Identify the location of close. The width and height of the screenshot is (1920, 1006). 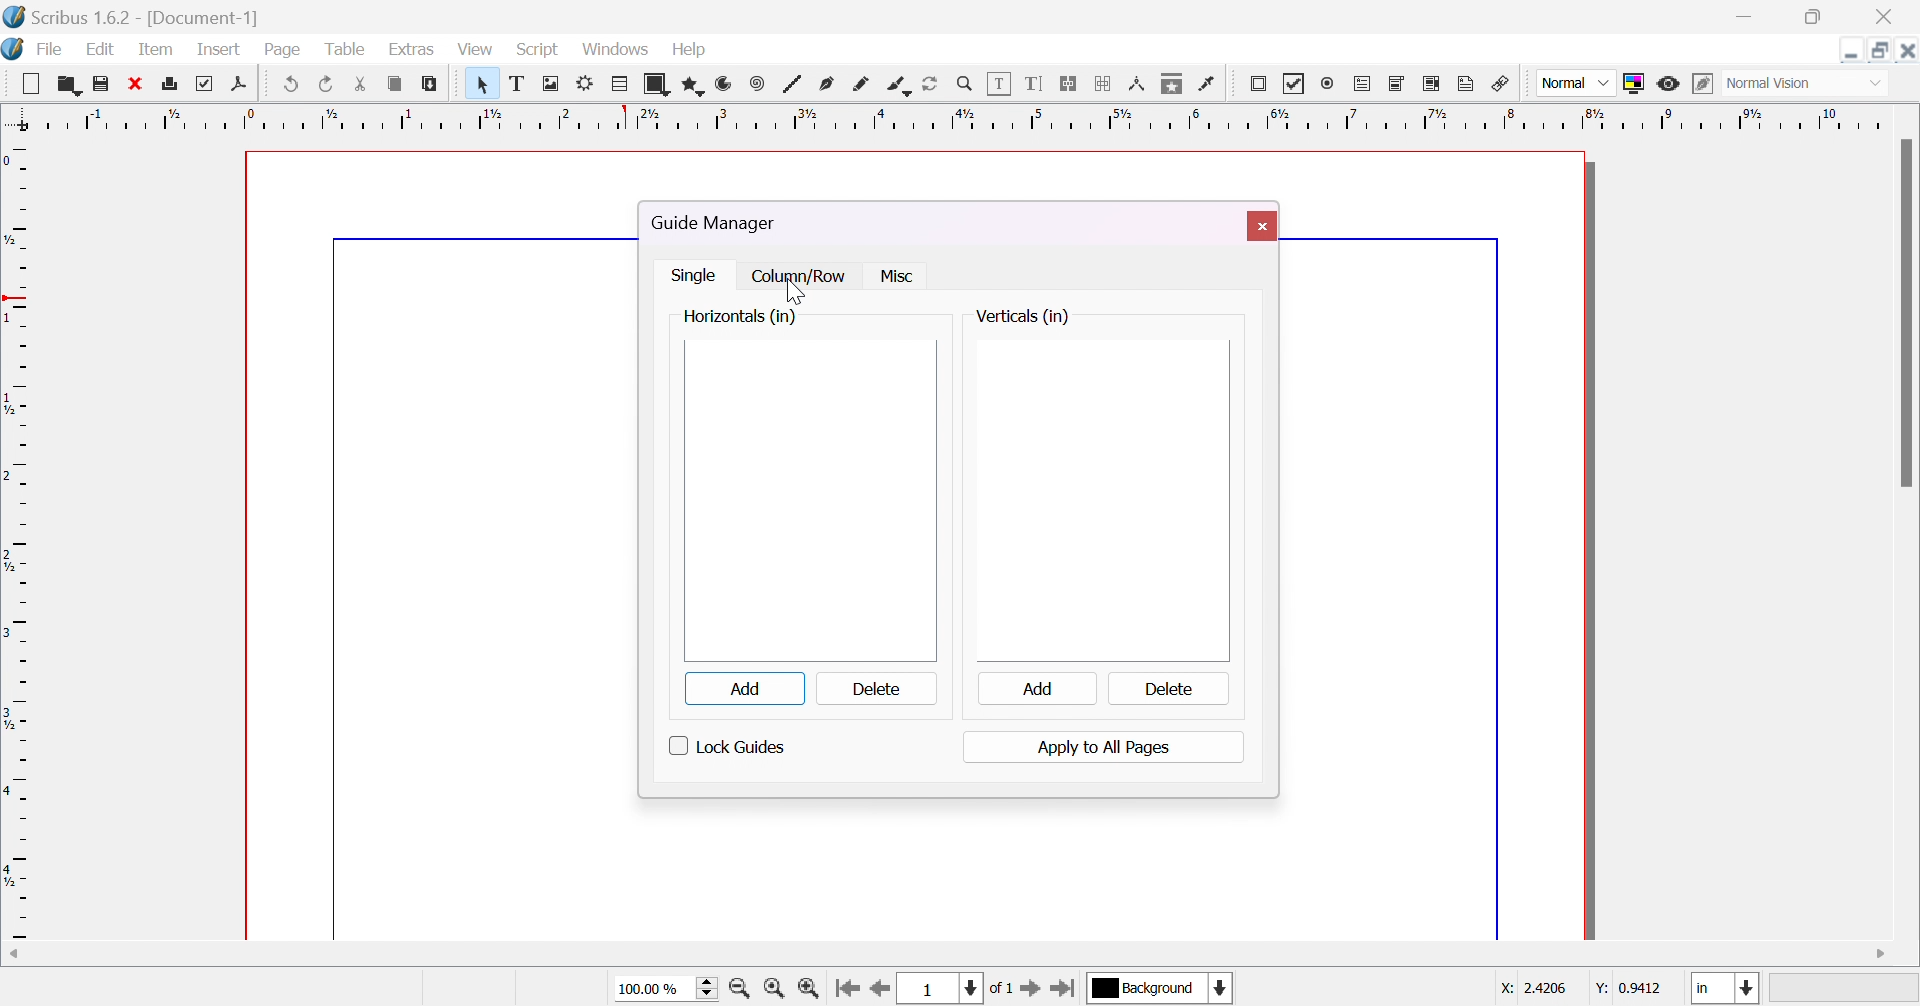
(1264, 226).